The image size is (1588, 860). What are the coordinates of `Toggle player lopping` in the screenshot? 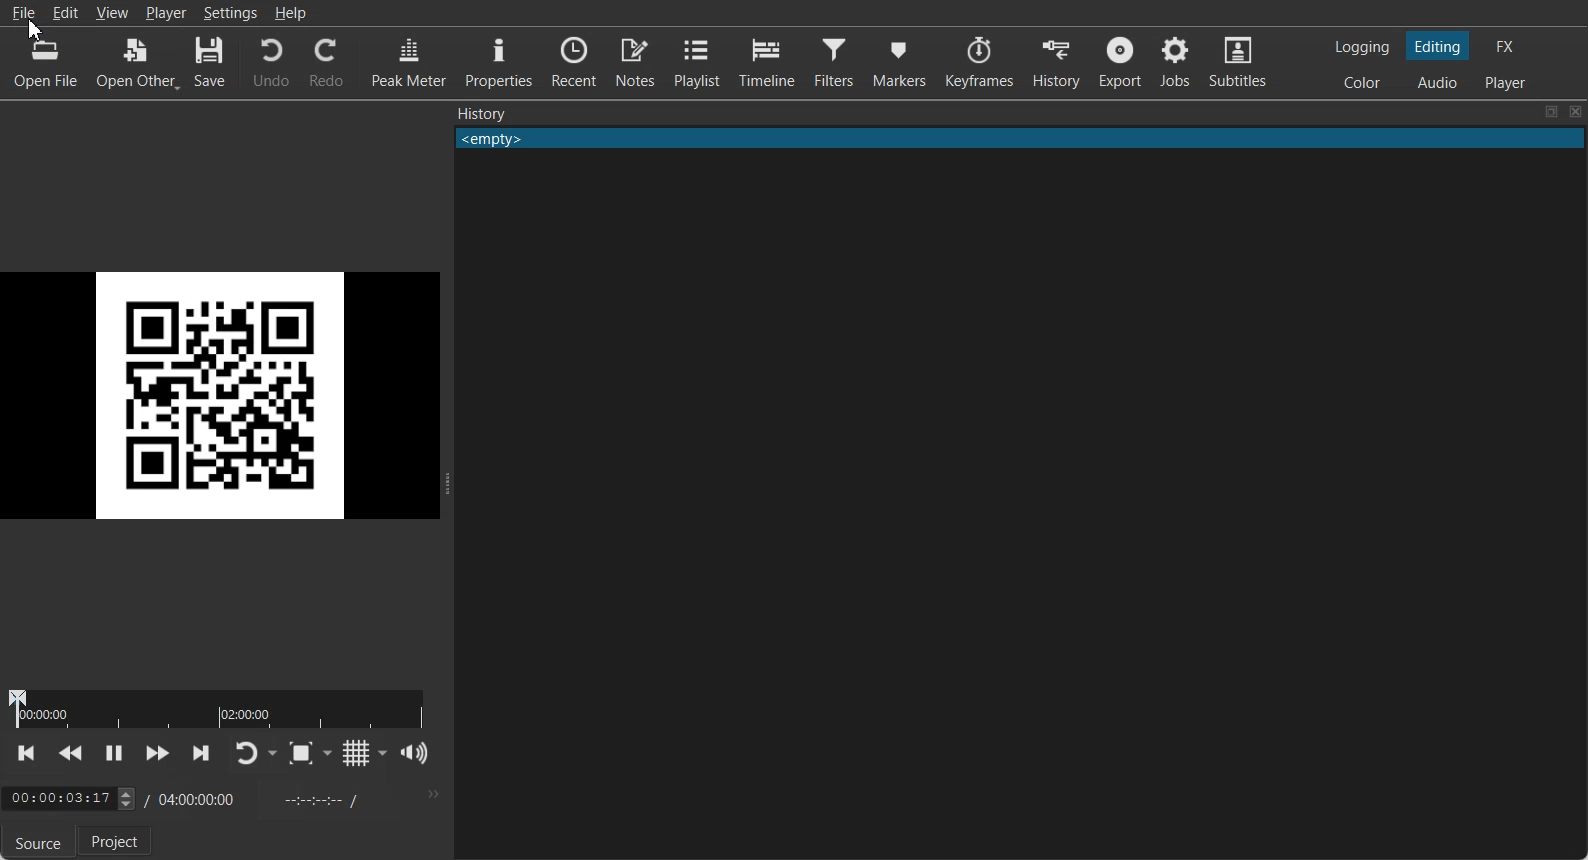 It's located at (245, 753).